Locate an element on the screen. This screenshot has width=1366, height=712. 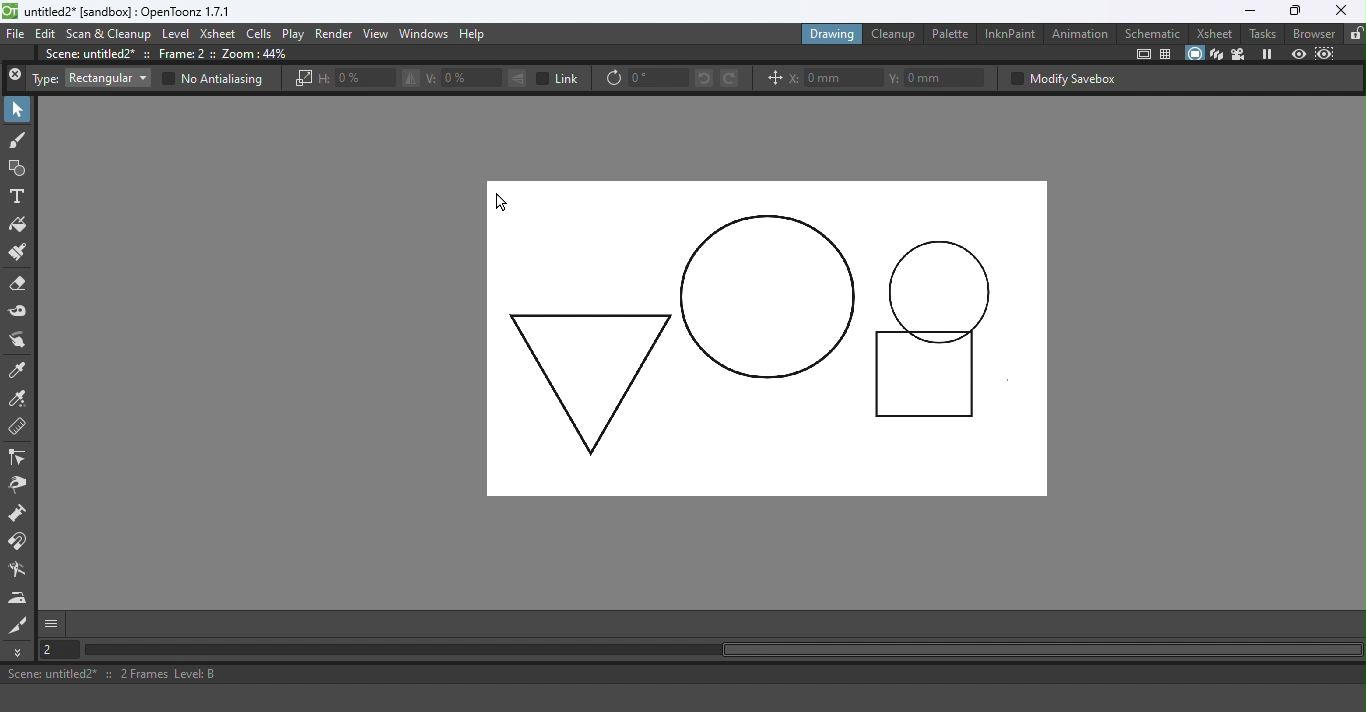
Drawing is located at coordinates (832, 33).